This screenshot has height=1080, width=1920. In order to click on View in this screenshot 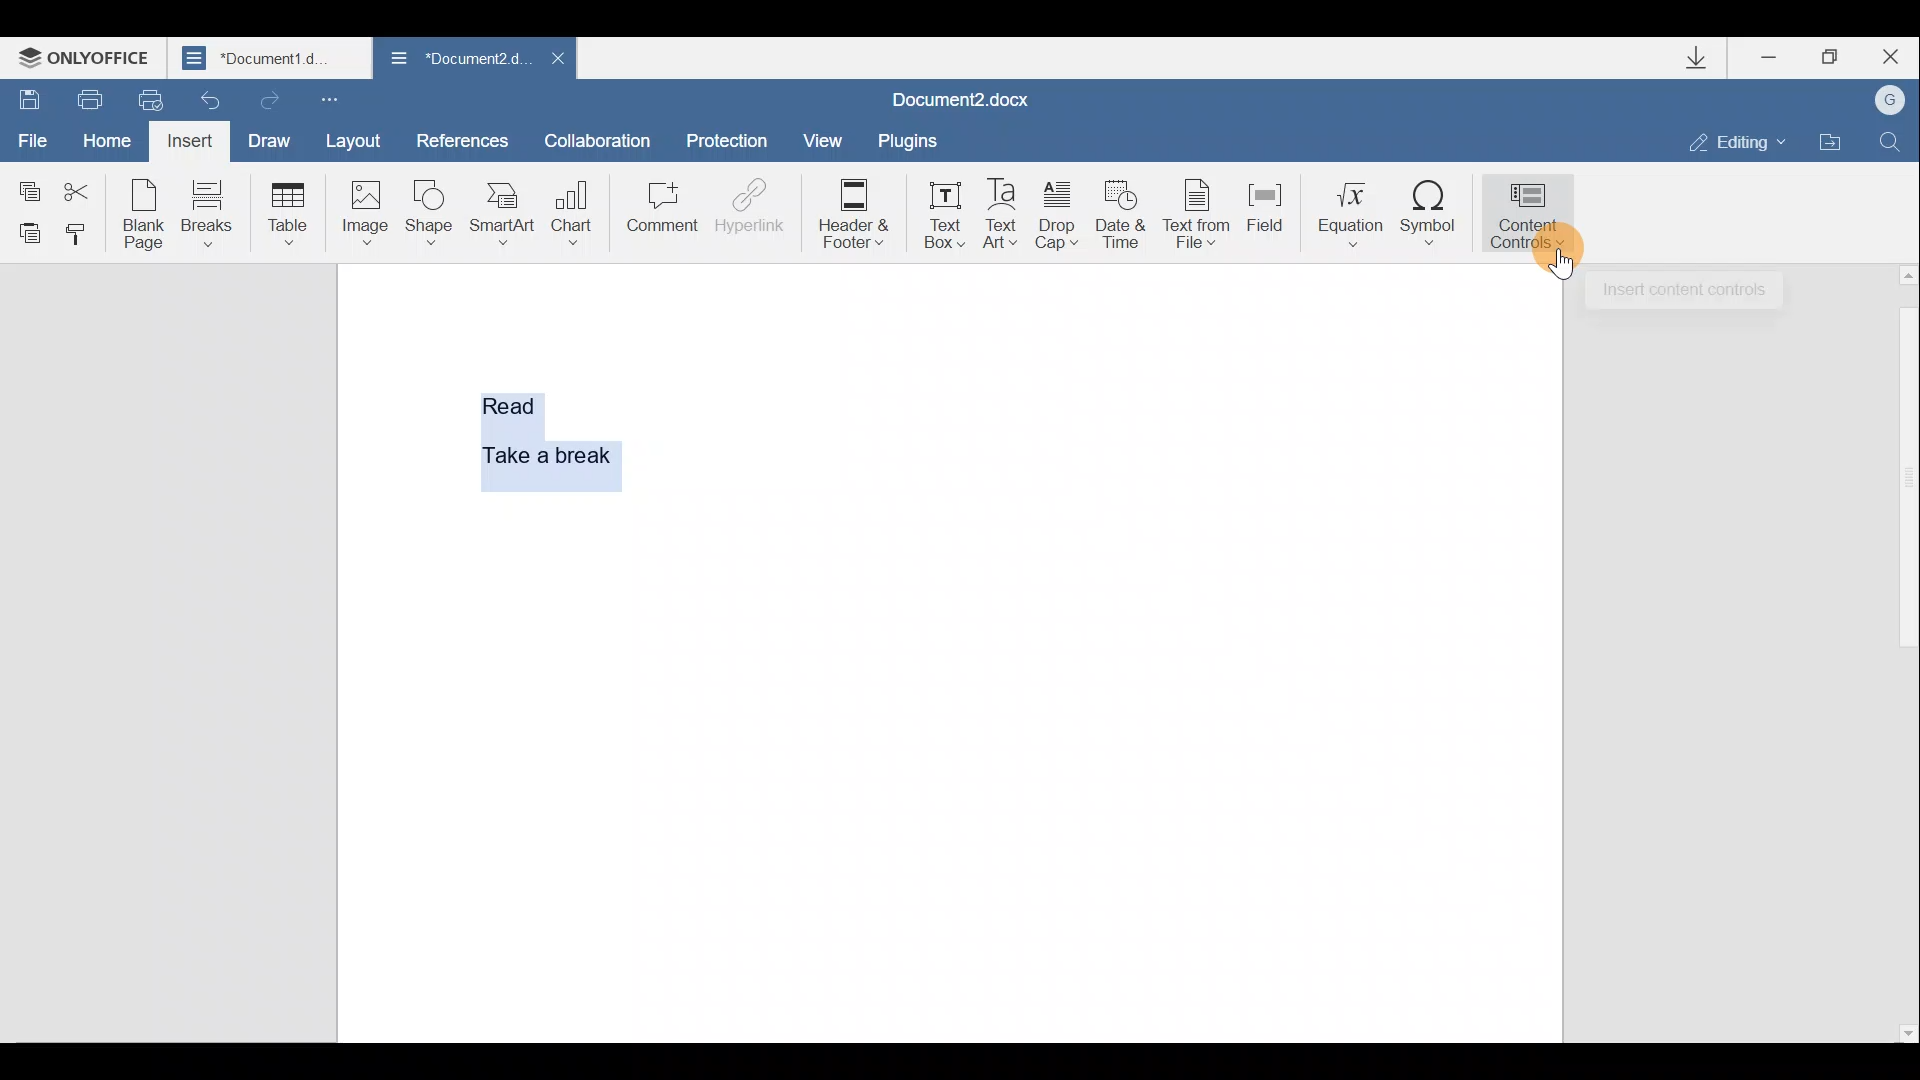, I will do `click(816, 138)`.